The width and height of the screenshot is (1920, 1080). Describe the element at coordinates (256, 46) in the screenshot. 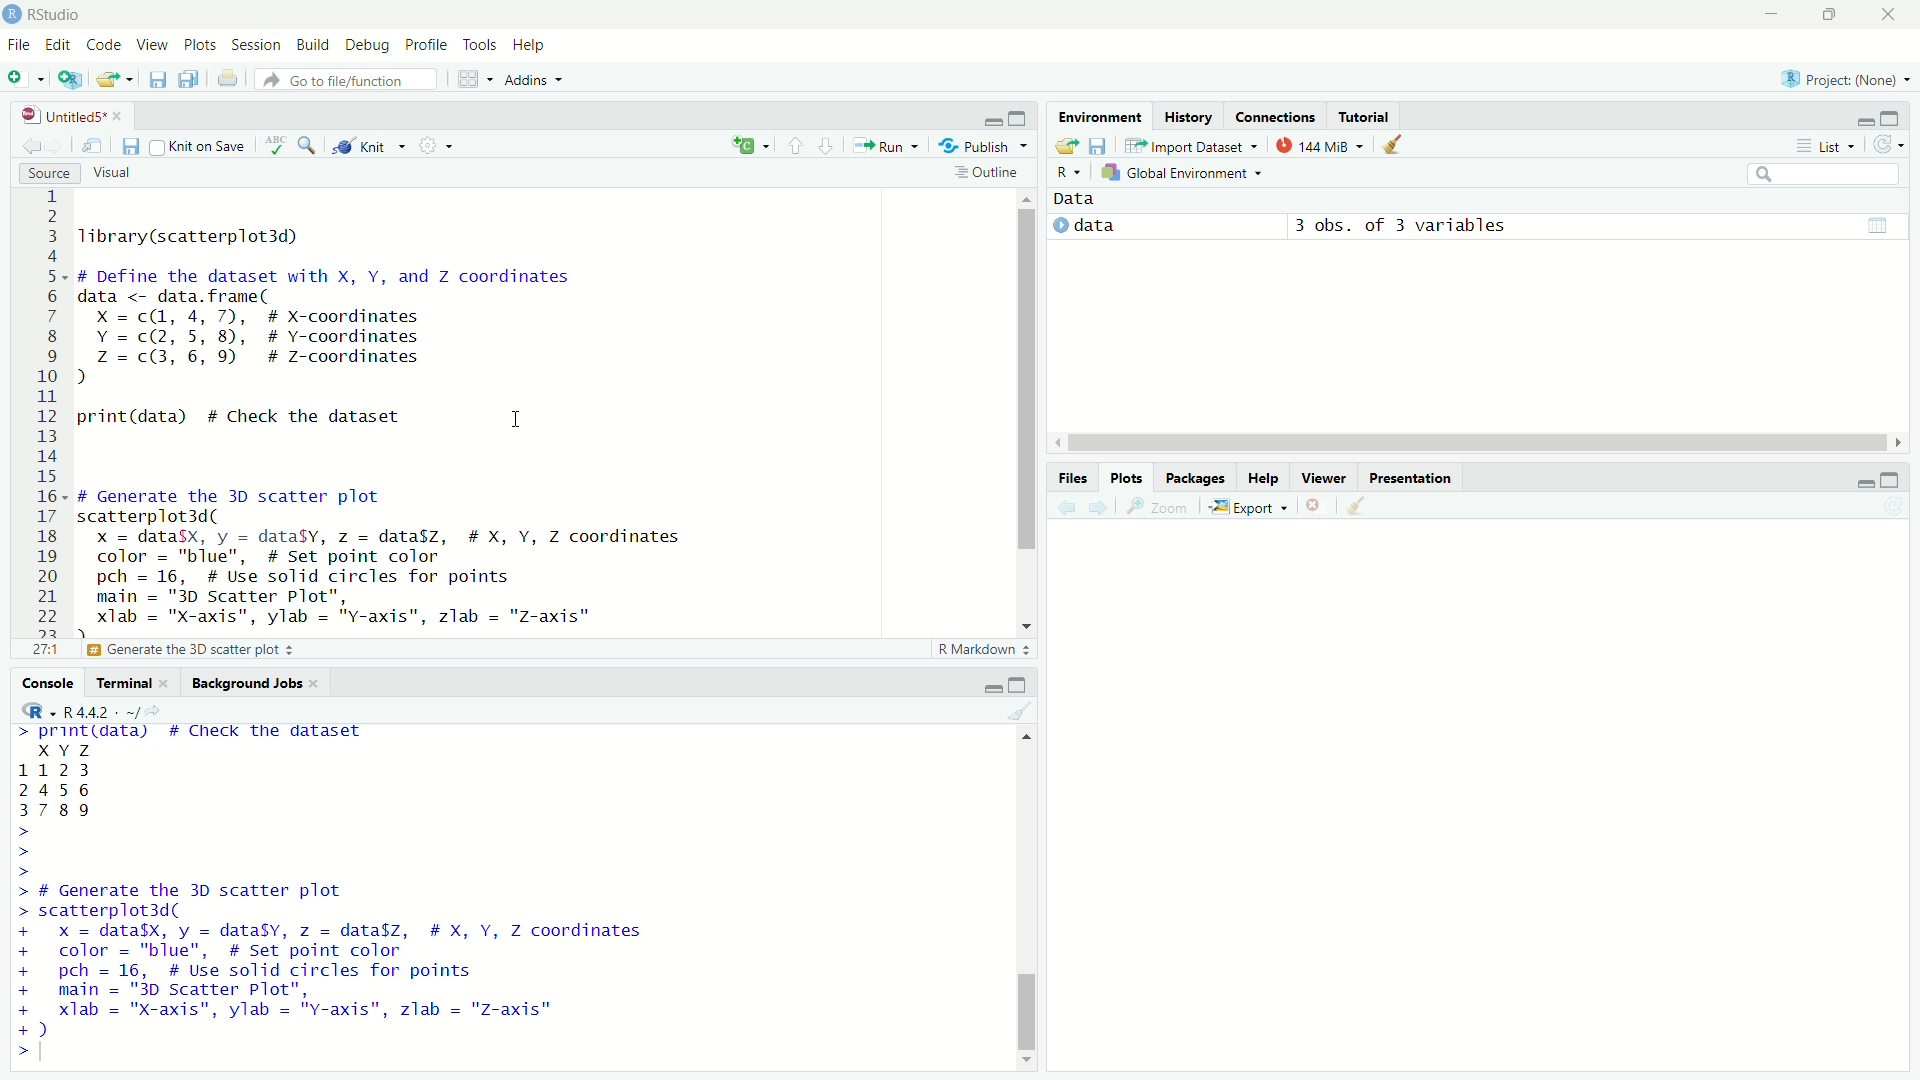

I see `Session` at that location.